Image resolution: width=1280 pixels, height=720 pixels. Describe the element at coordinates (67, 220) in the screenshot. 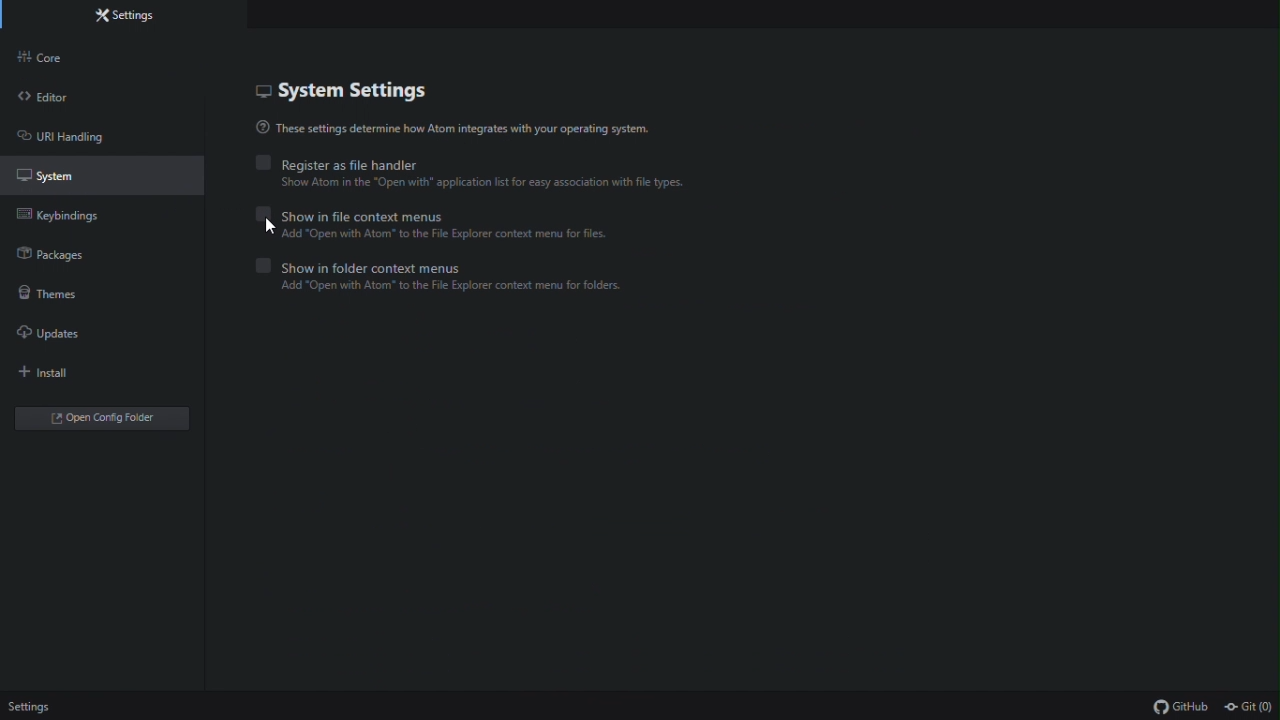

I see `Key binding` at that location.